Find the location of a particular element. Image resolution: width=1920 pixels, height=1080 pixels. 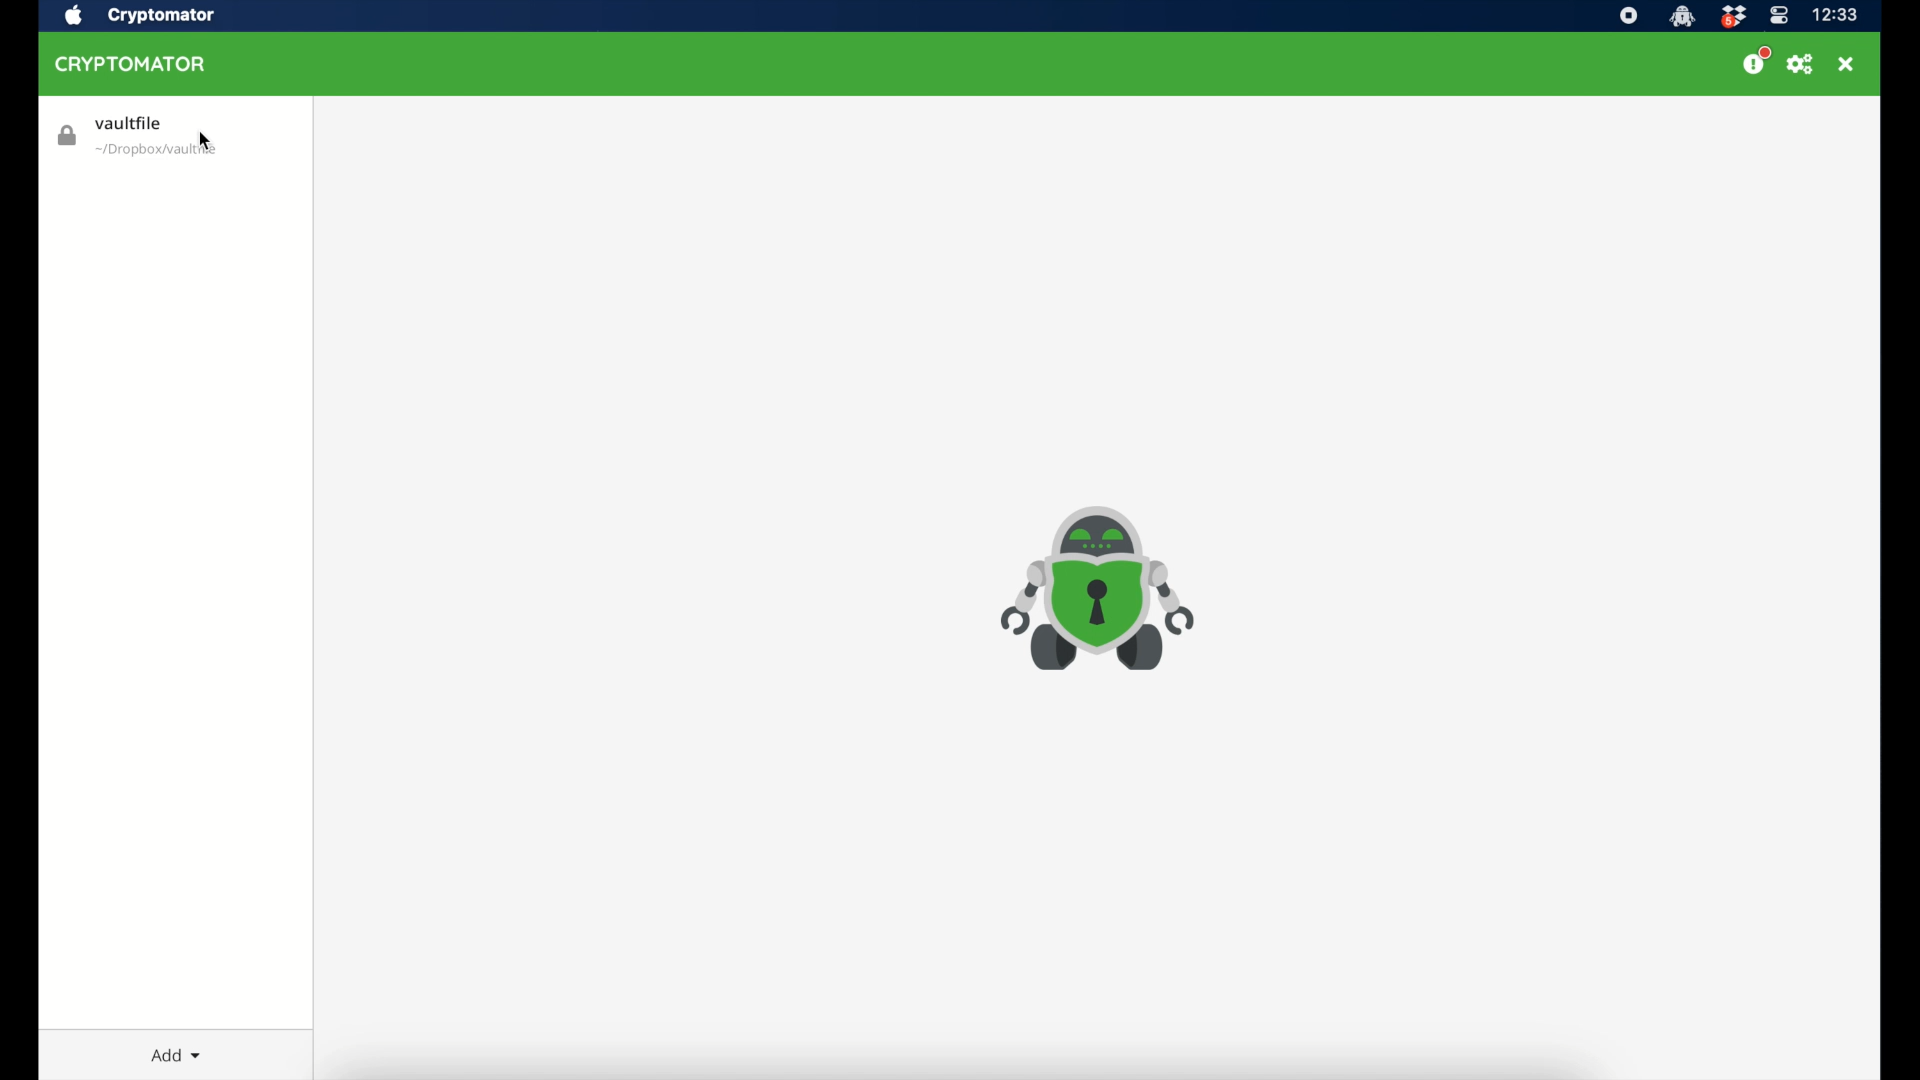

cryptomator is located at coordinates (130, 63).